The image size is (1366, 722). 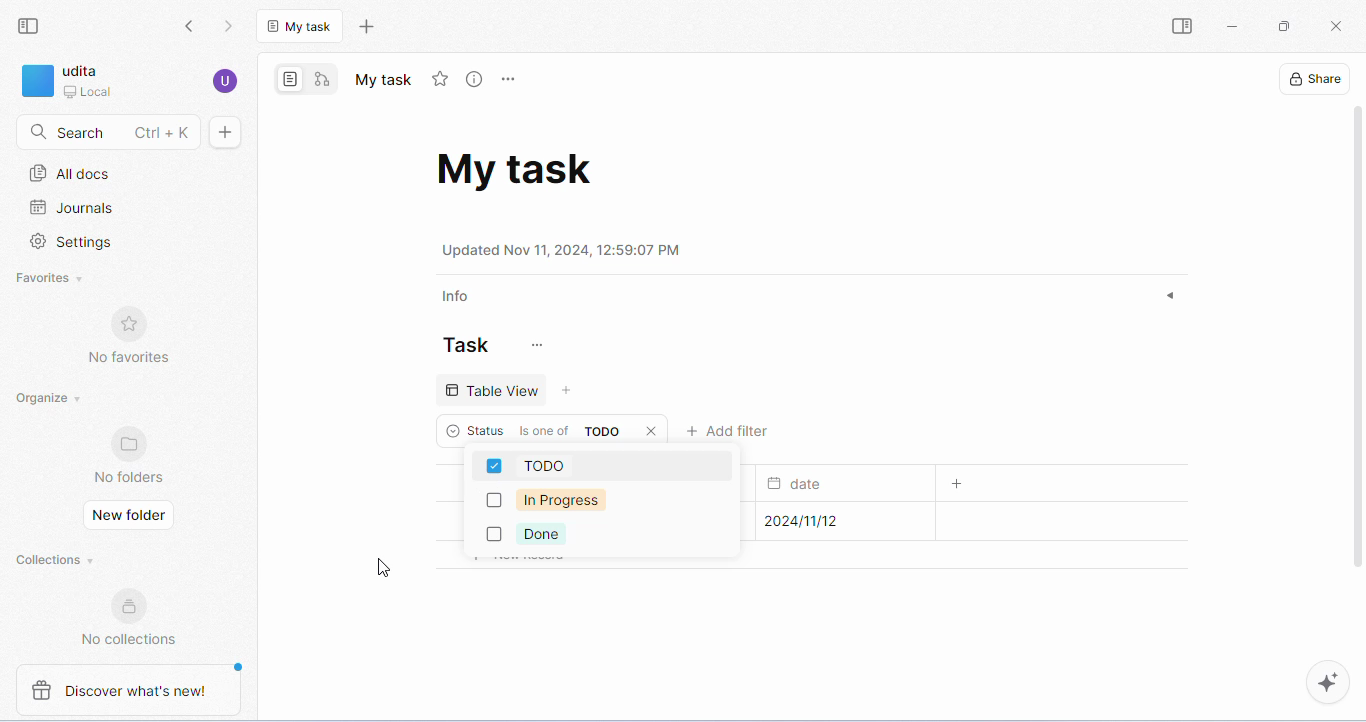 I want to click on tab name, so click(x=382, y=79).